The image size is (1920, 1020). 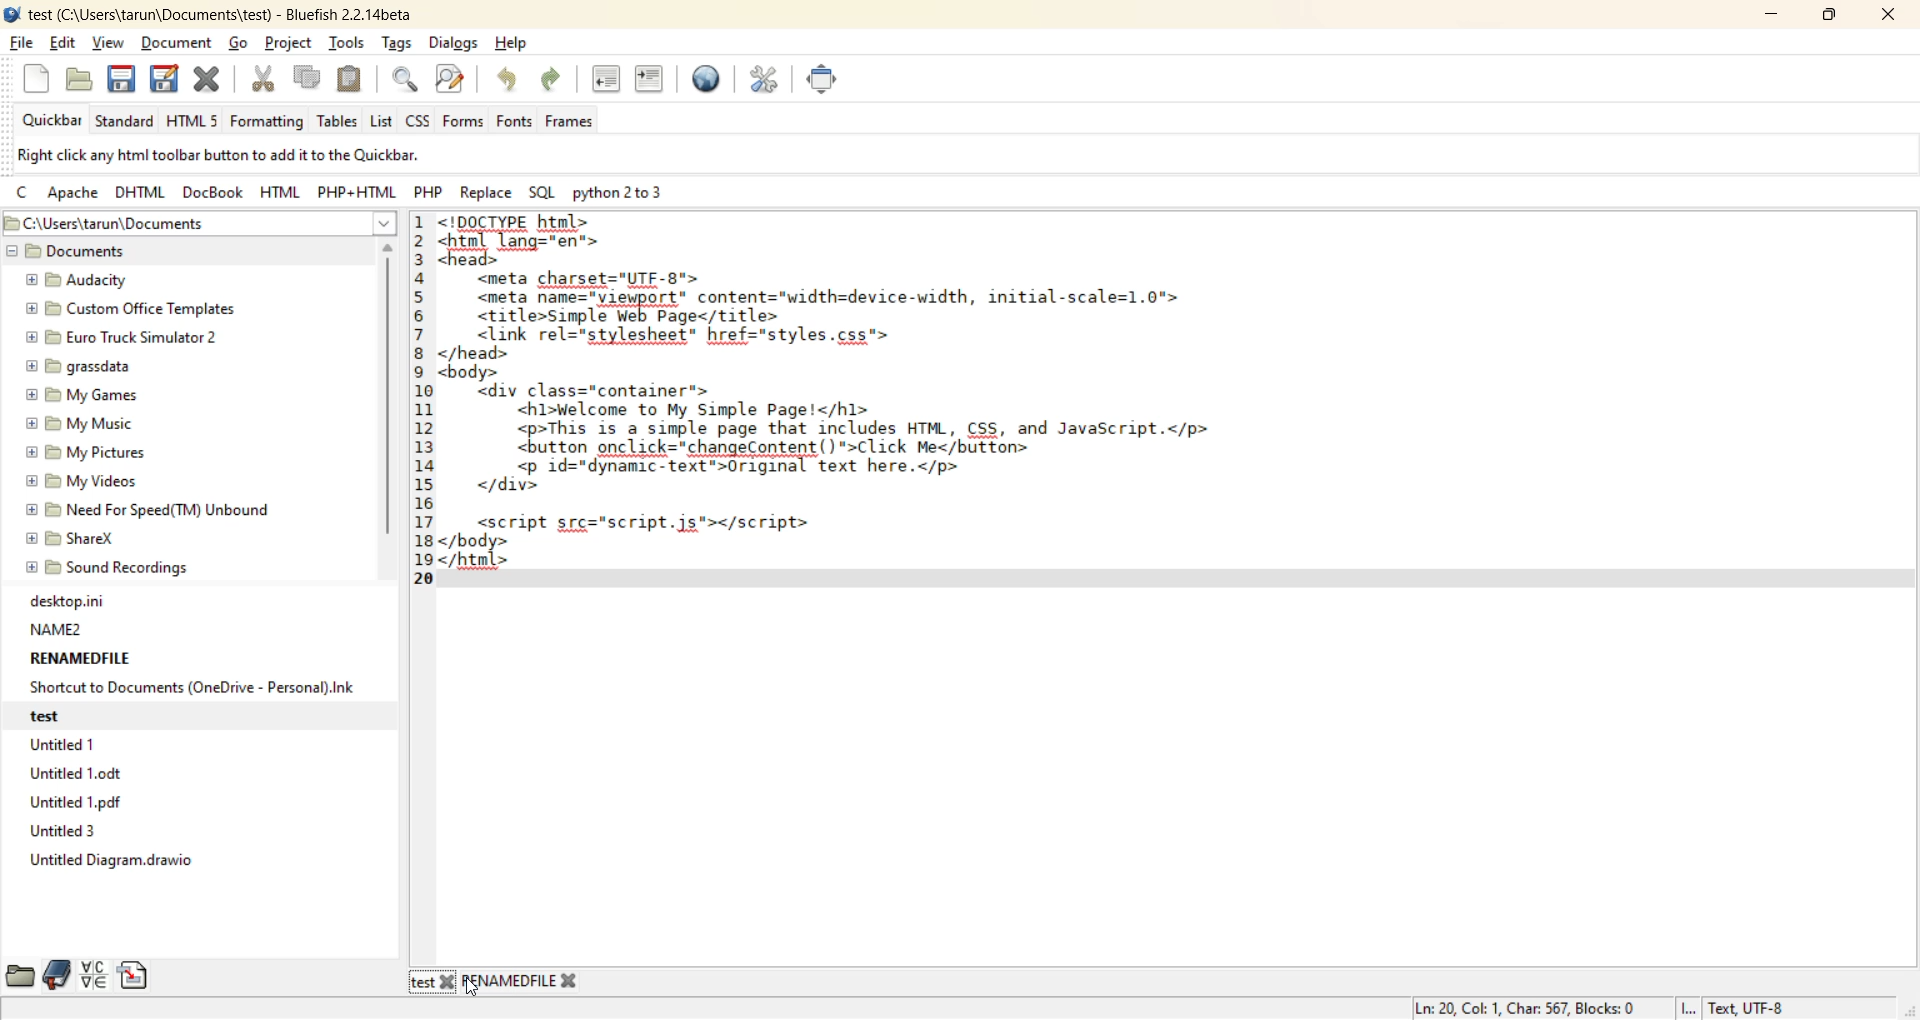 I want to click on fonts, so click(x=517, y=122).